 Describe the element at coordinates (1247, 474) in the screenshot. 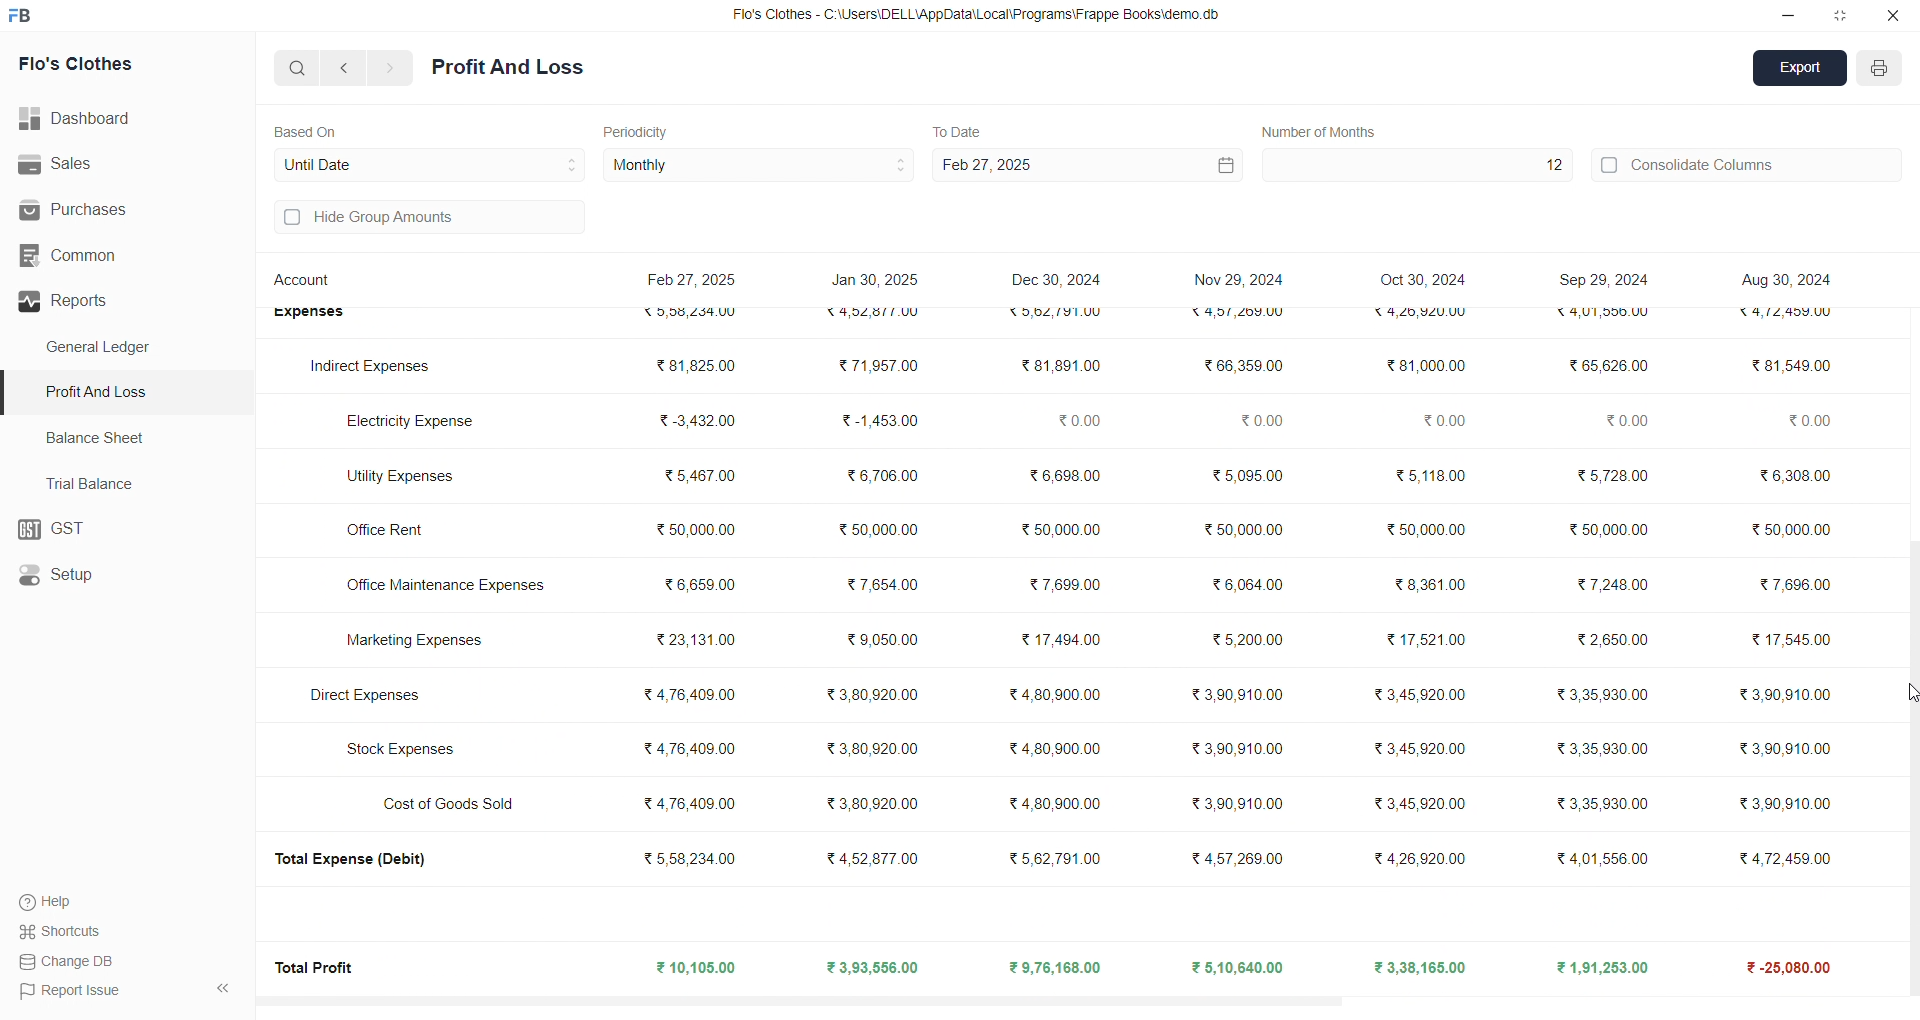

I see `₹5,095.00` at that location.